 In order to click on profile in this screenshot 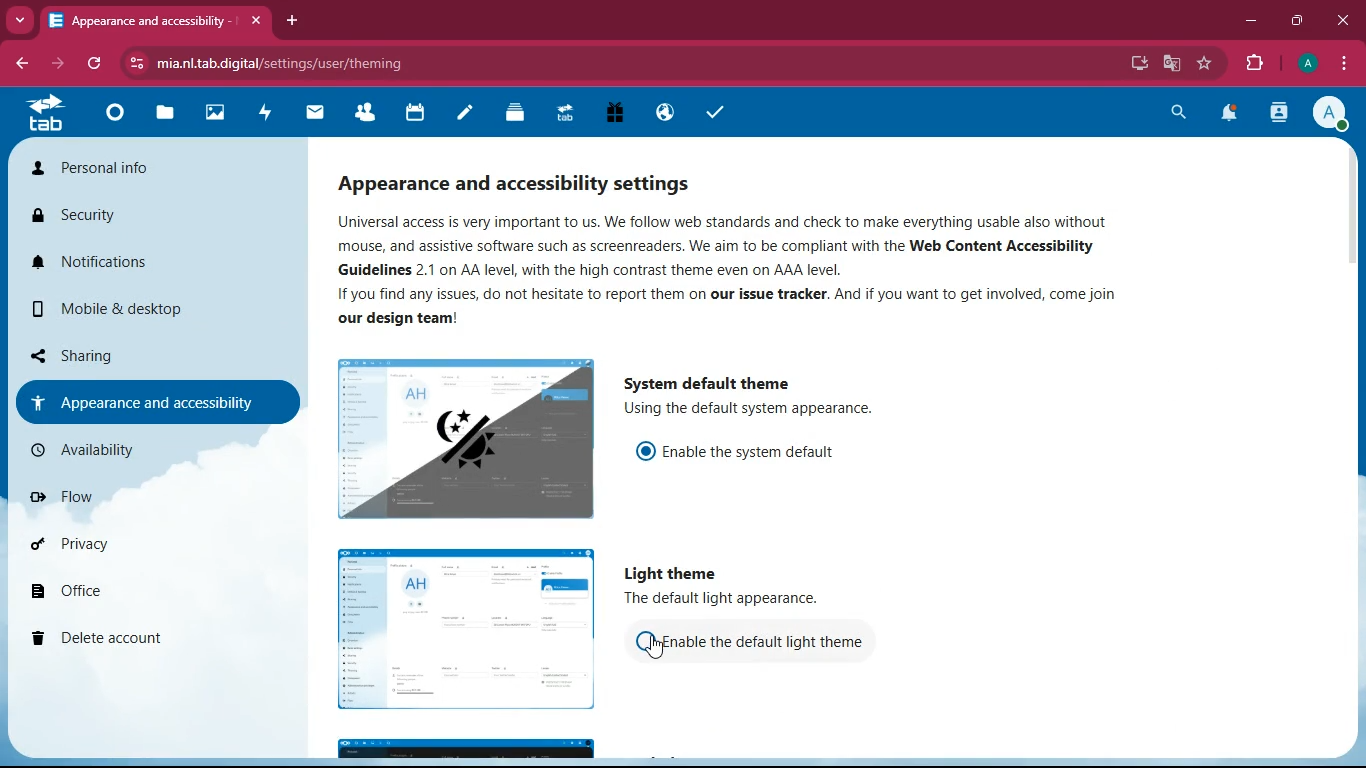, I will do `click(1305, 64)`.